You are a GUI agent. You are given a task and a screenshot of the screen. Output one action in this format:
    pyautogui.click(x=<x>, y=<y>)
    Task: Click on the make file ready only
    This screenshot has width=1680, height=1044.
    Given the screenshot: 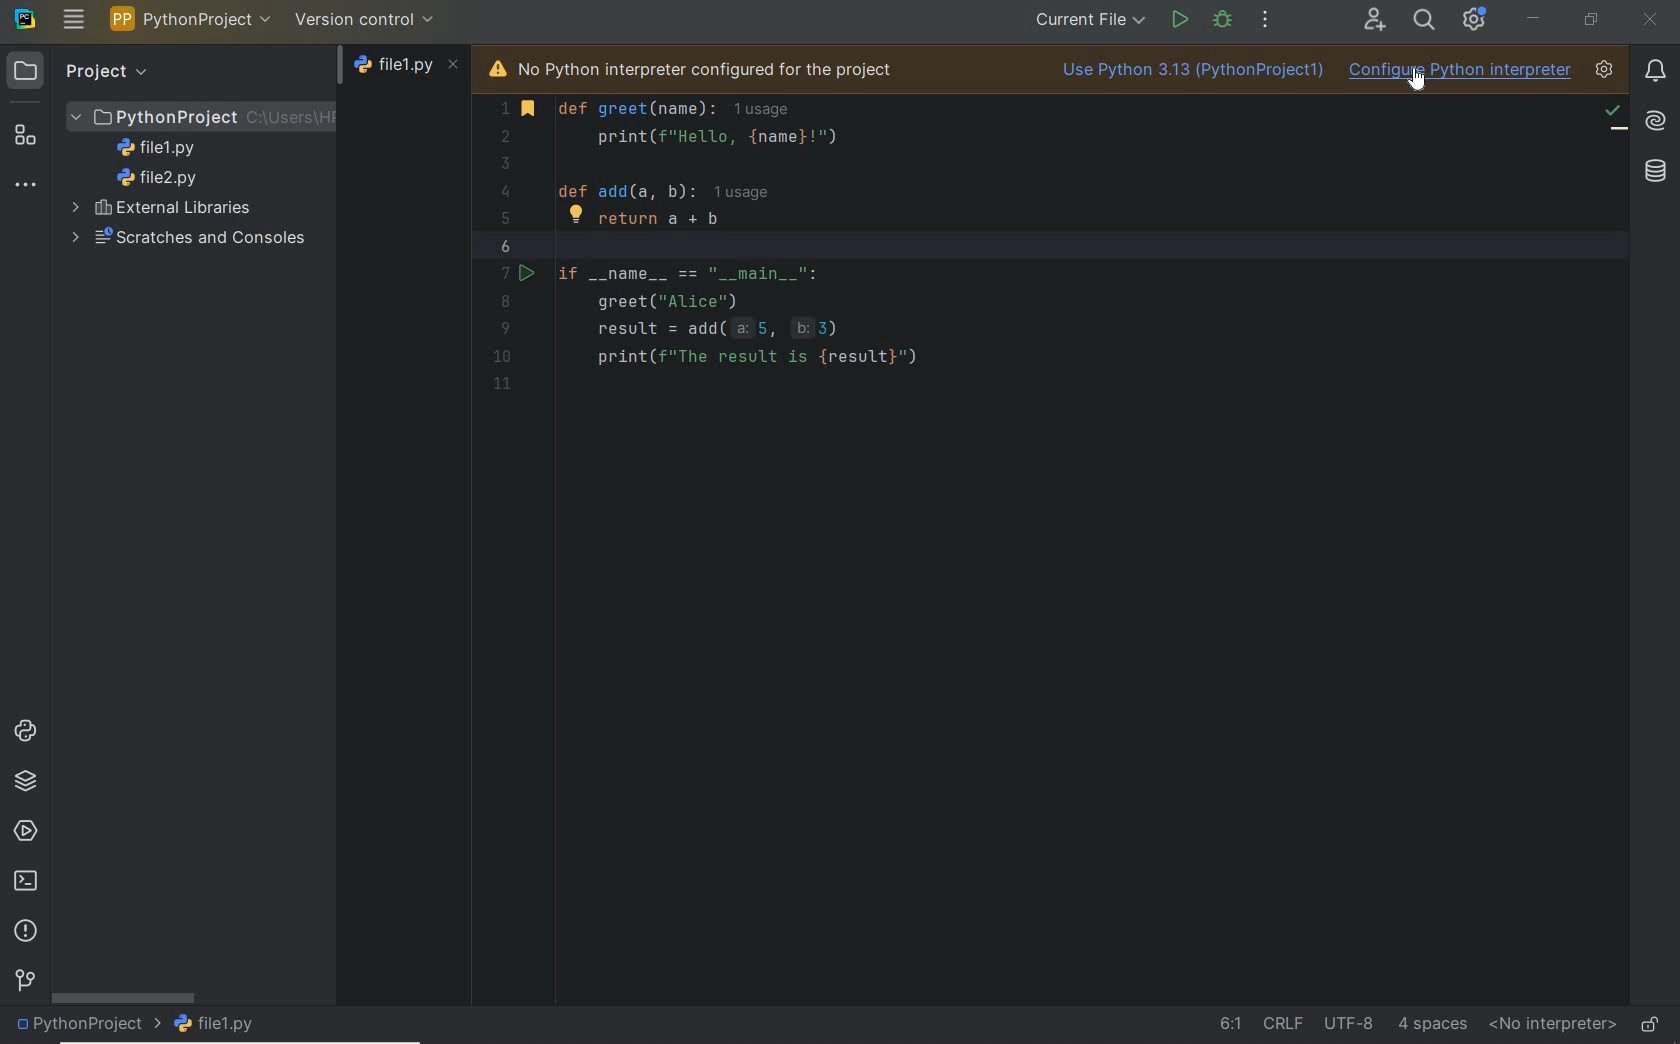 What is the action you would take?
    pyautogui.click(x=1650, y=1023)
    